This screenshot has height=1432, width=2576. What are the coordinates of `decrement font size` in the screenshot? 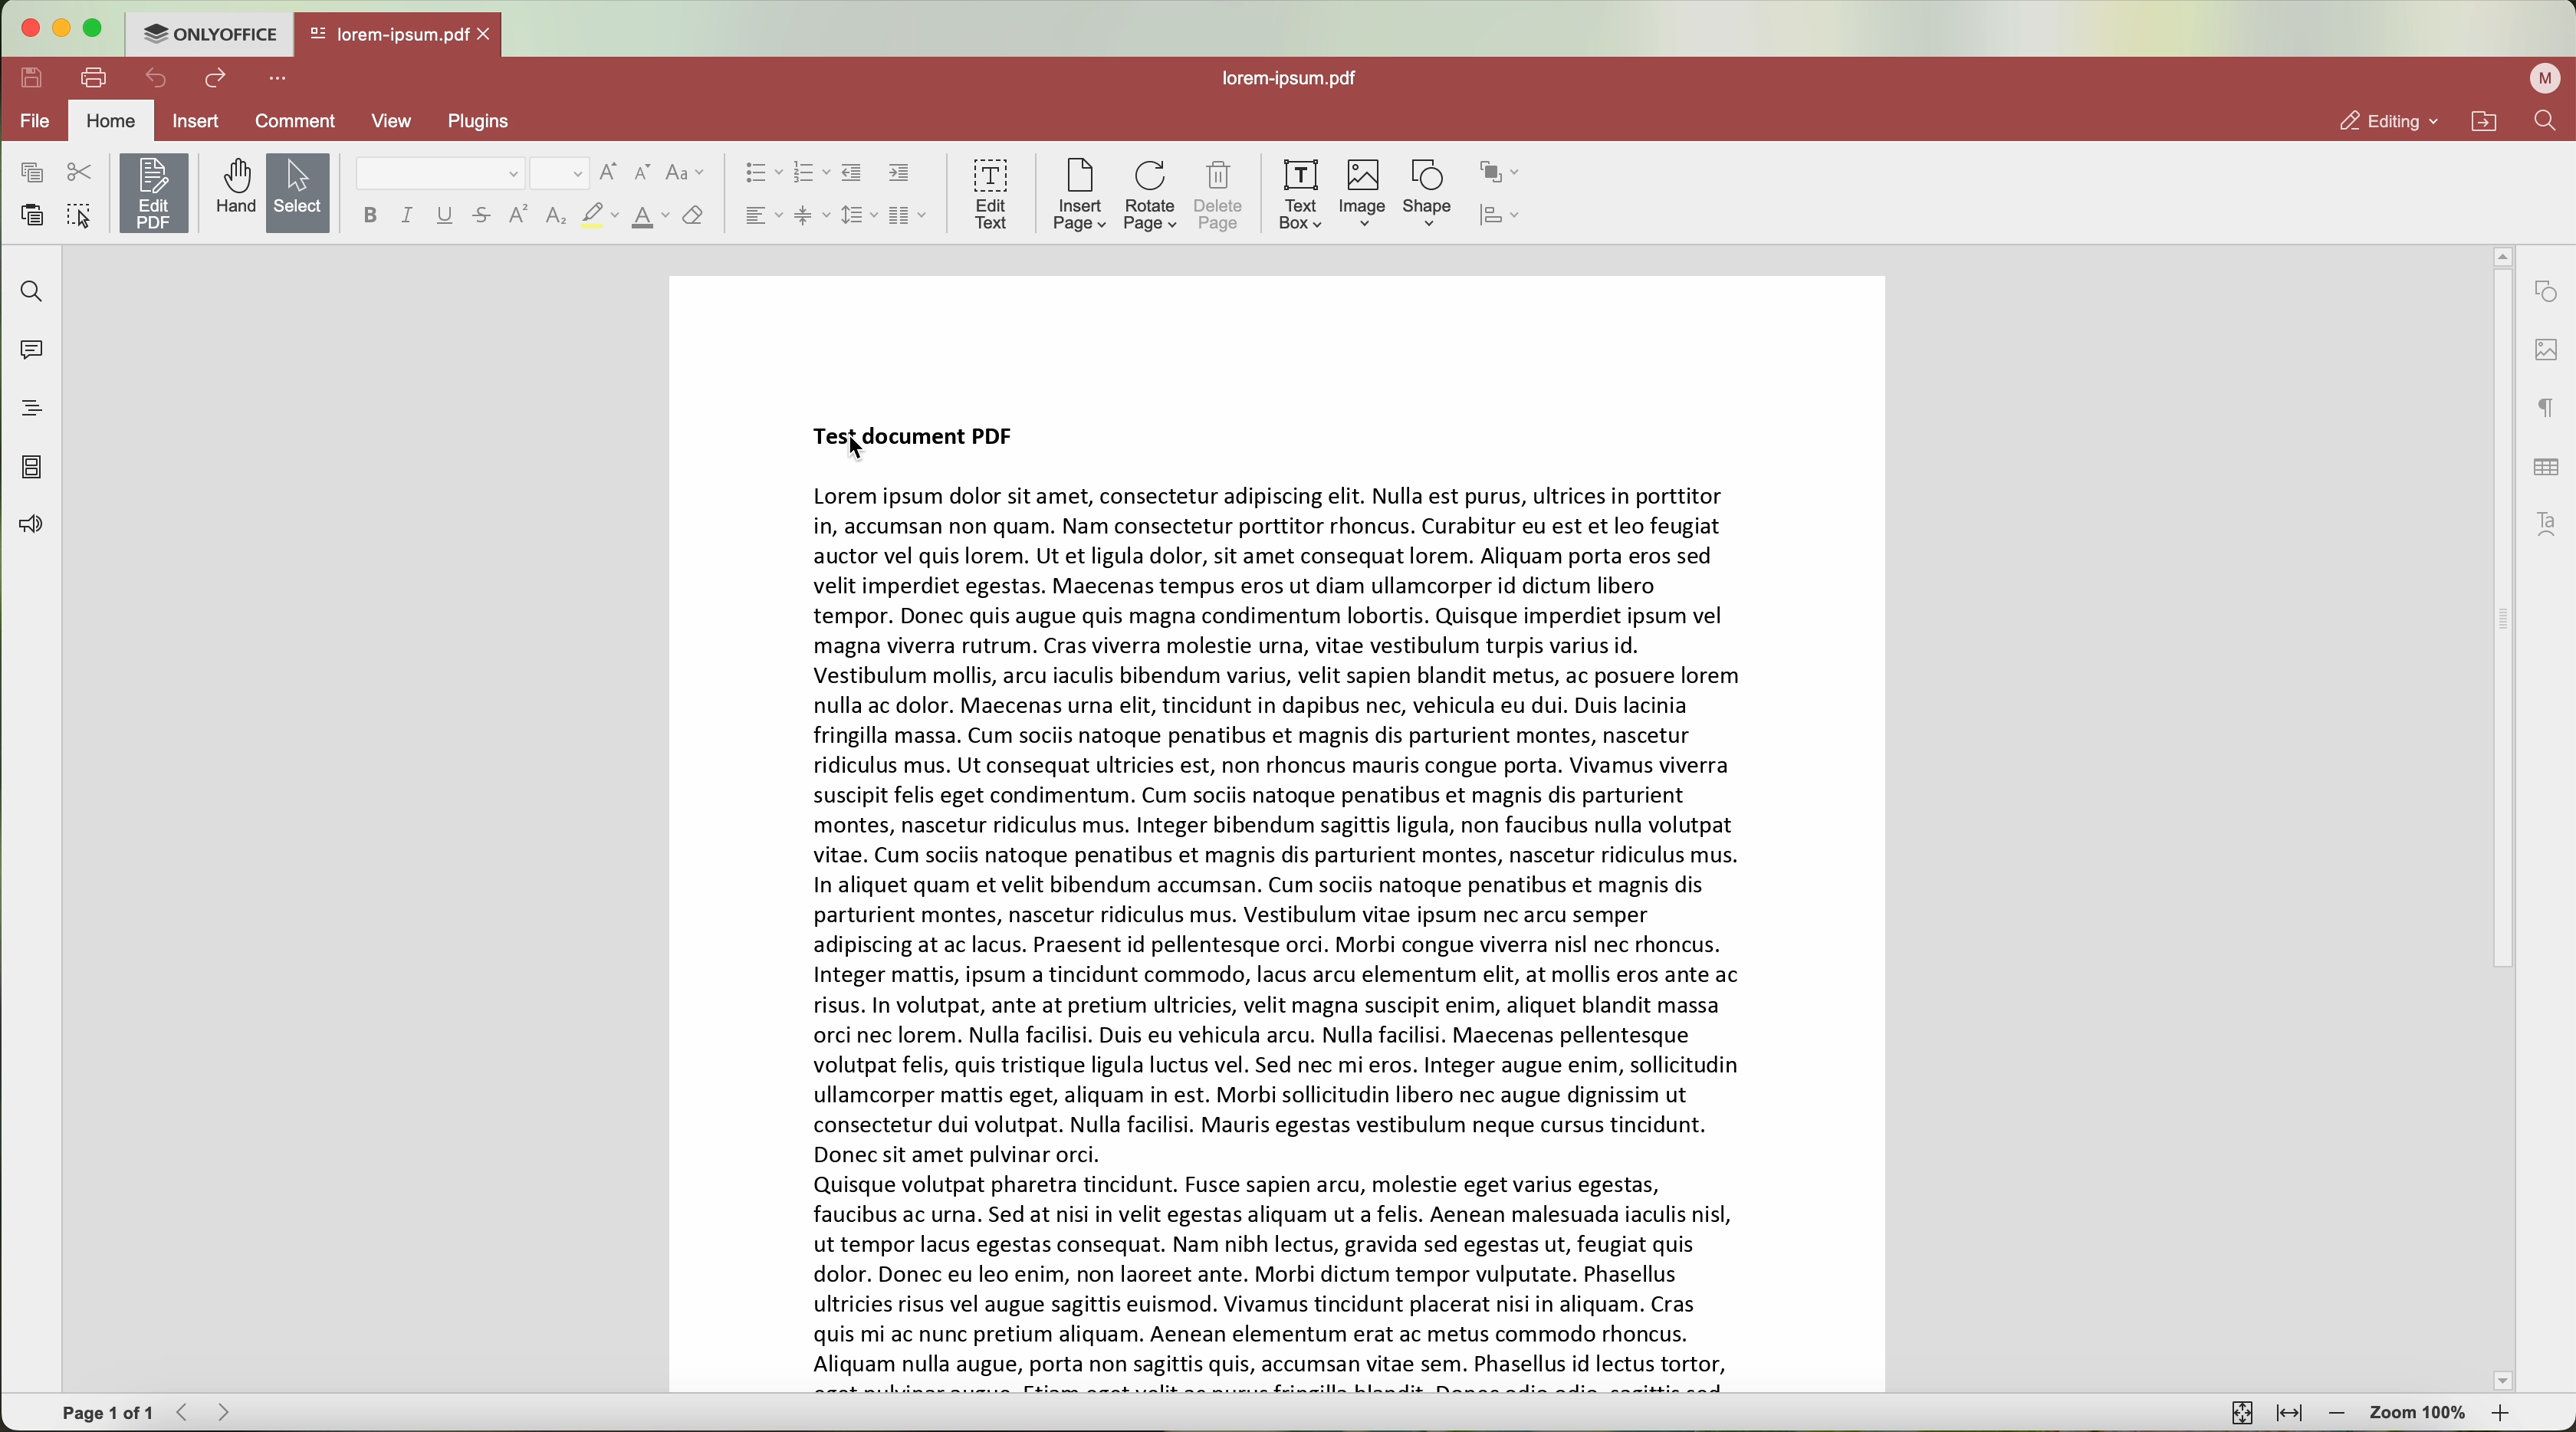 It's located at (645, 172).